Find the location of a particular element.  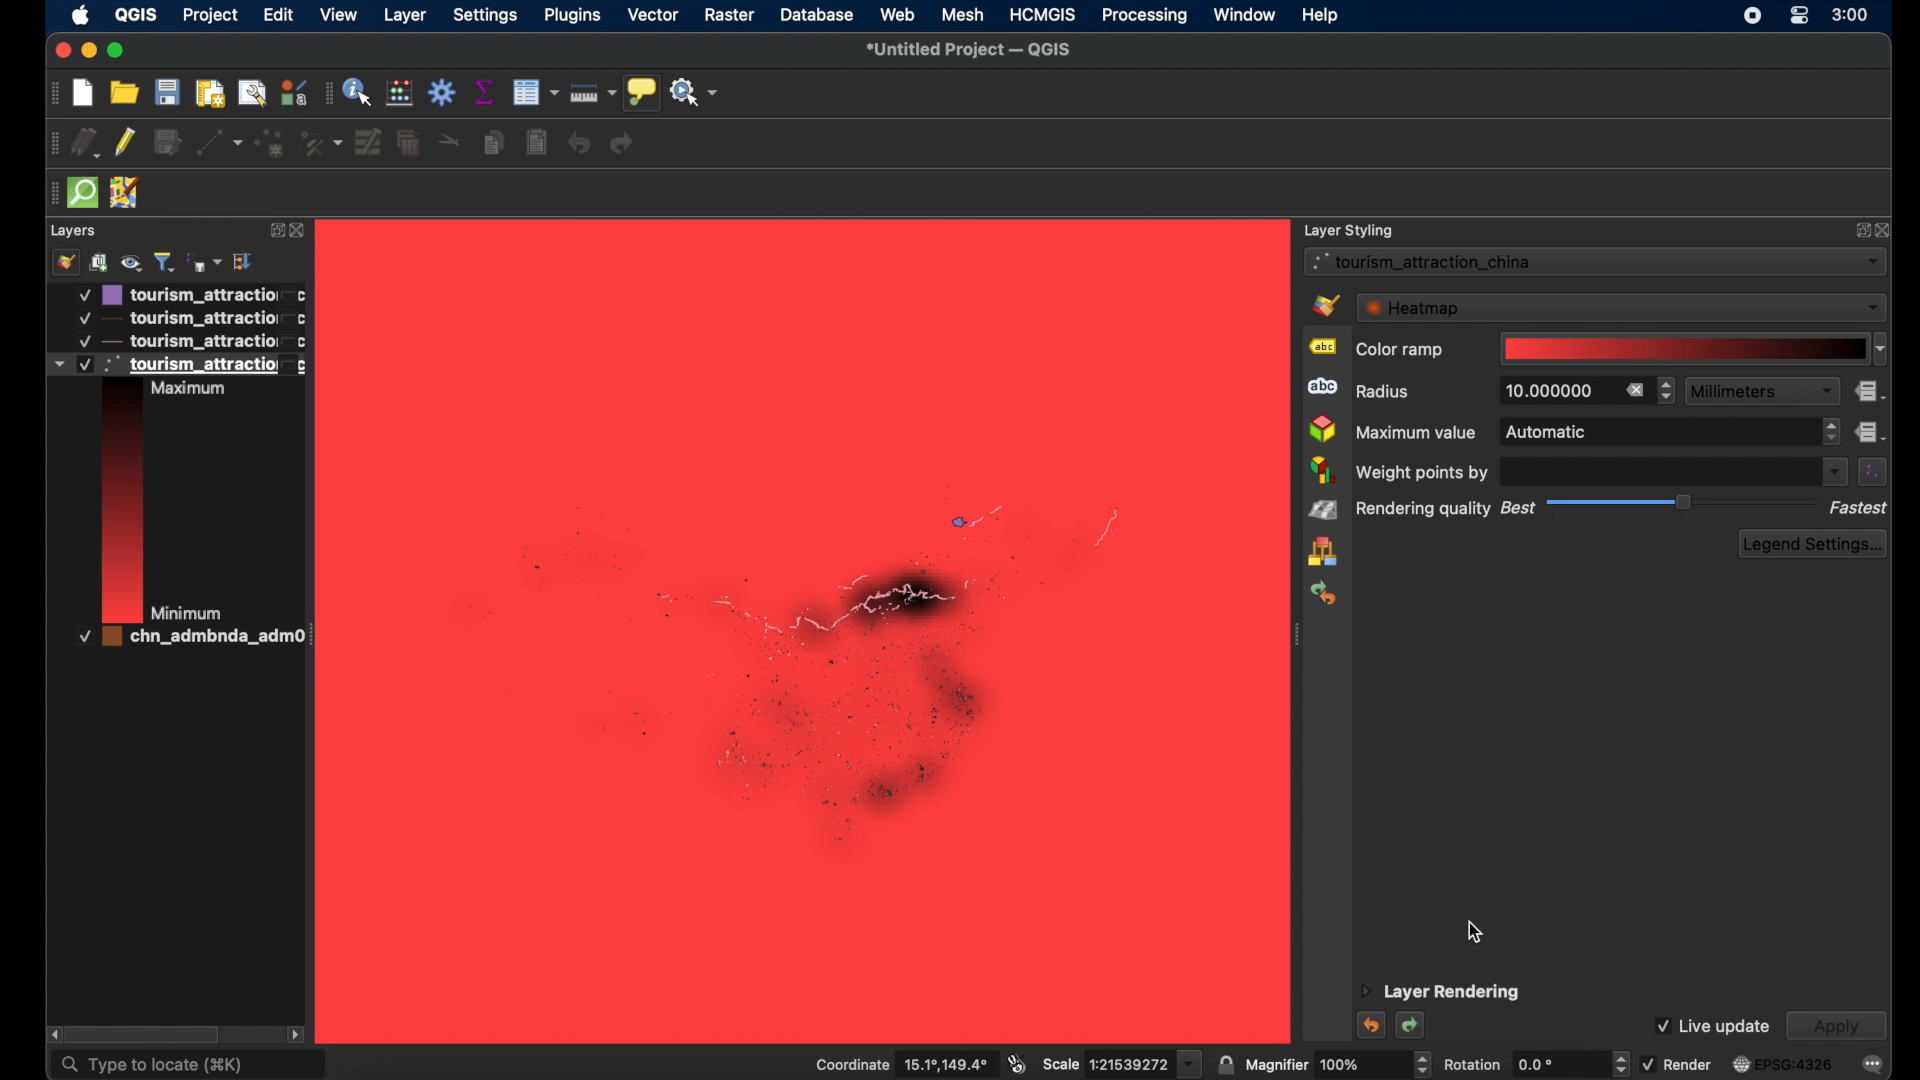

apply is located at coordinates (1836, 1027).